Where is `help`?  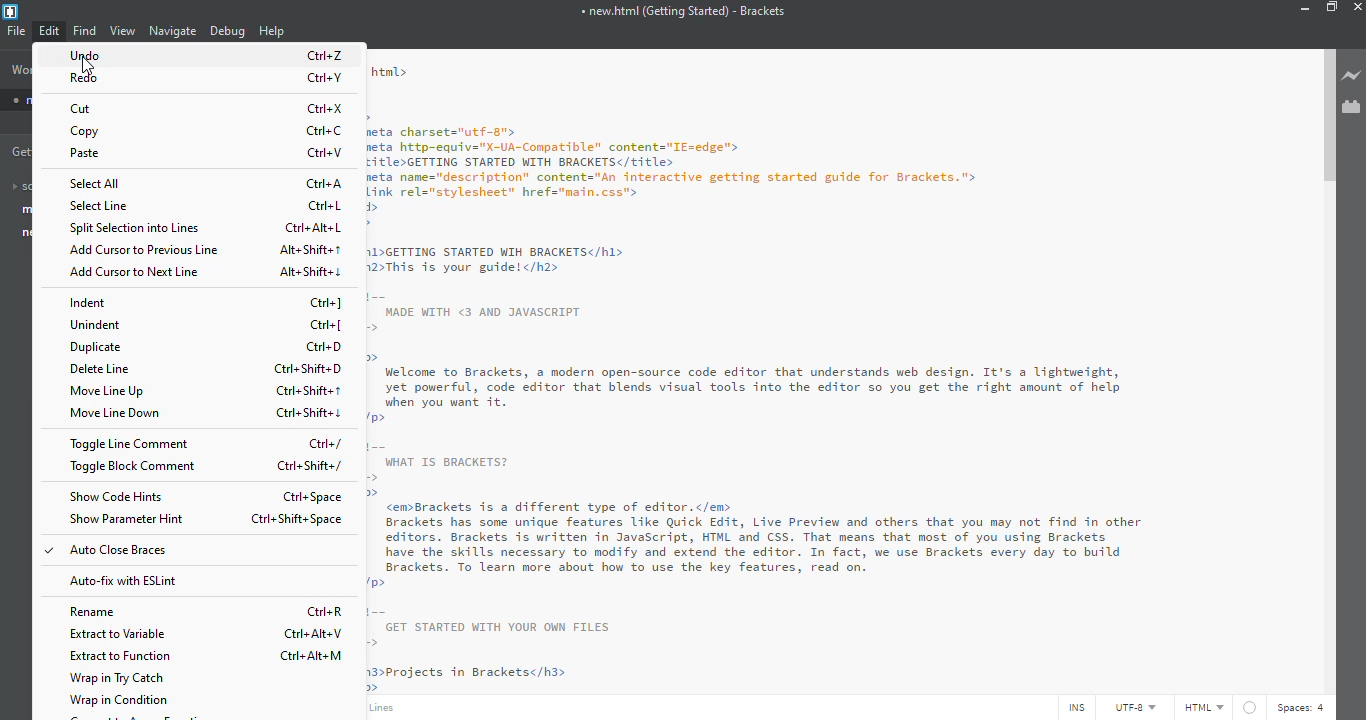 help is located at coordinates (271, 31).